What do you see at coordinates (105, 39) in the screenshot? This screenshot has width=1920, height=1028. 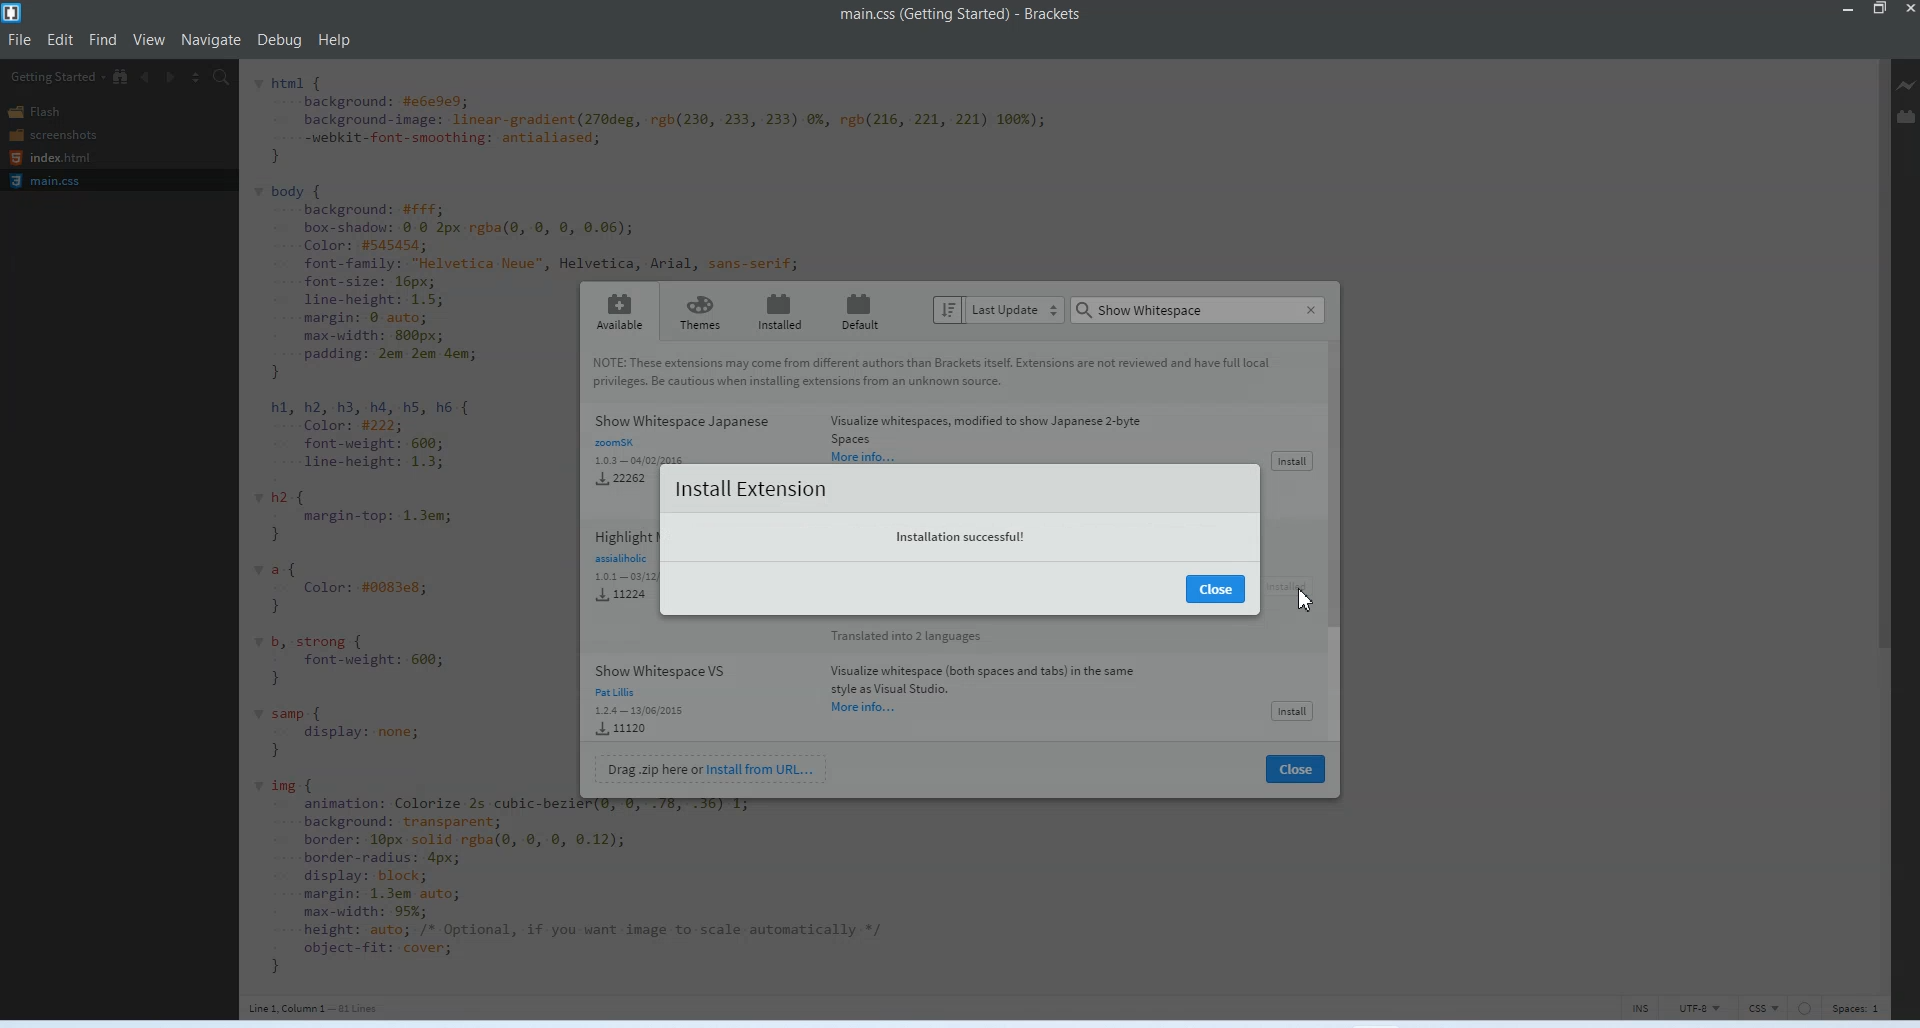 I see `Find` at bounding box center [105, 39].